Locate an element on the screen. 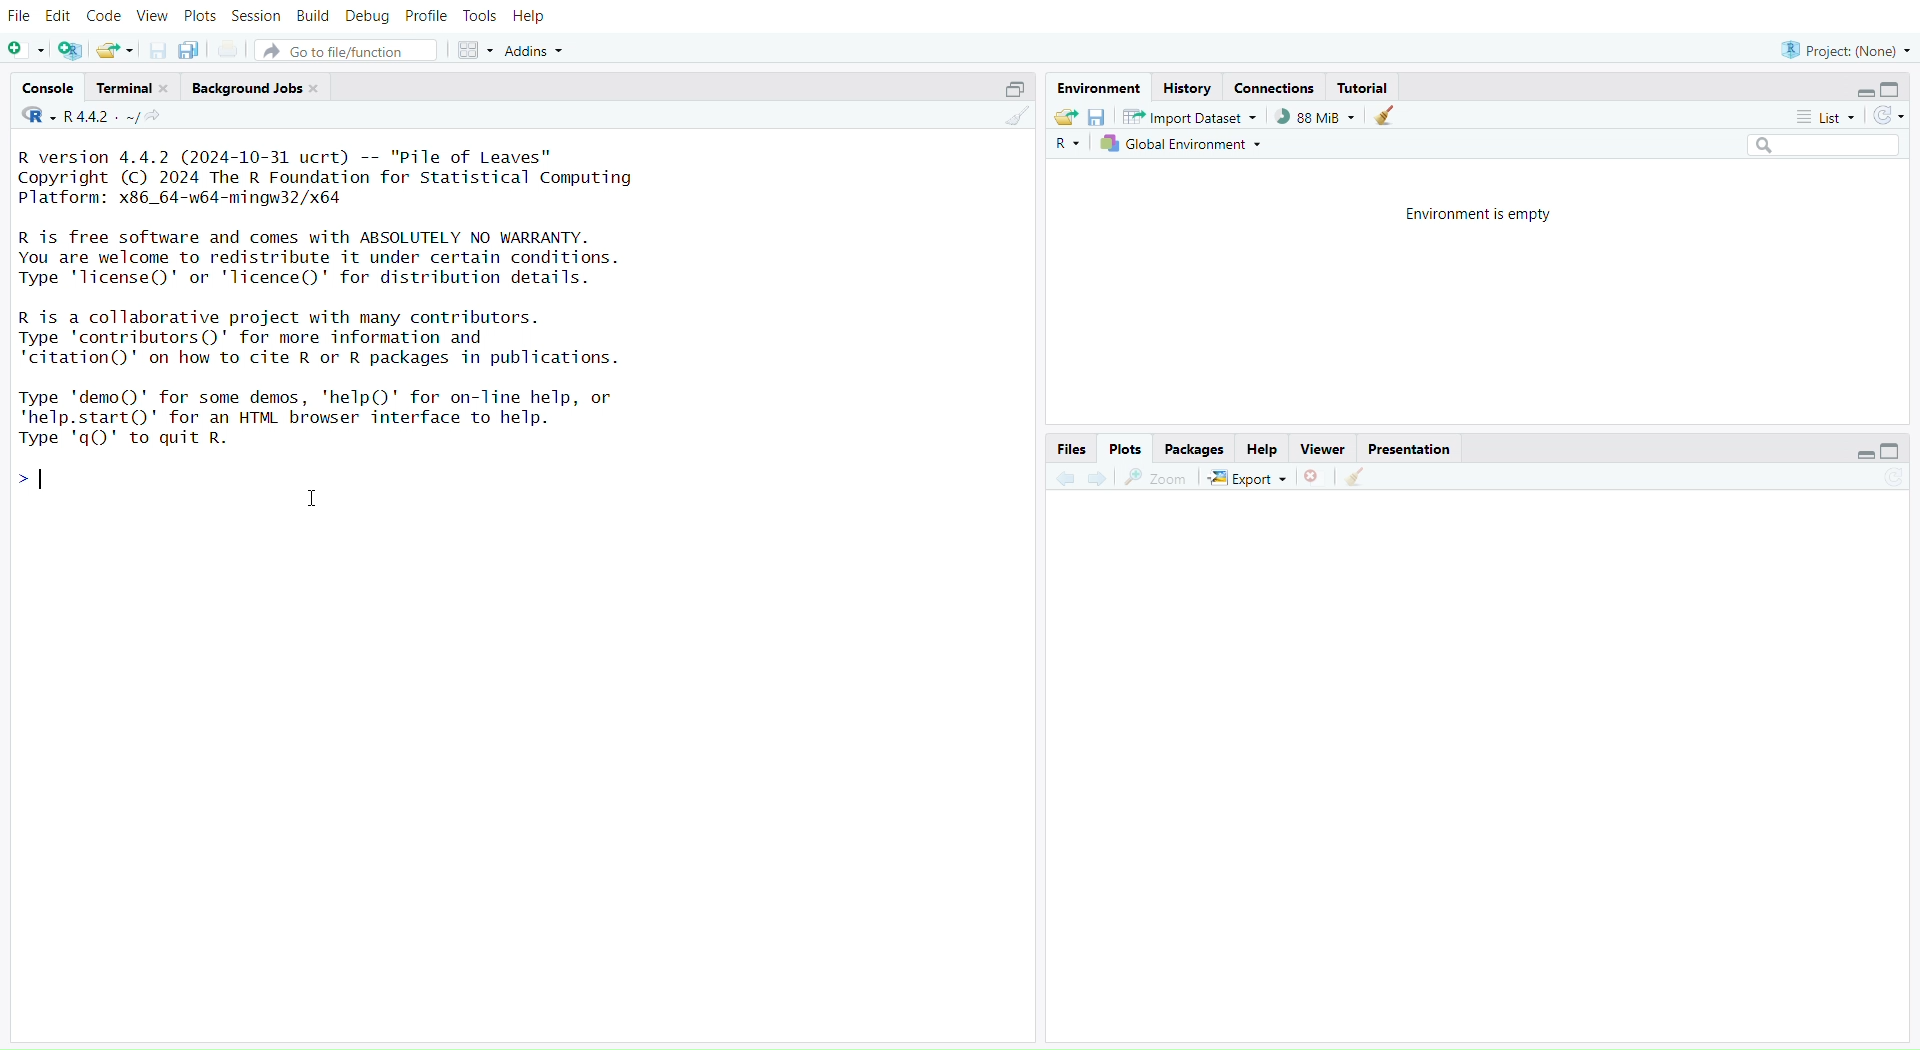 Image resolution: width=1920 pixels, height=1050 pixels. clear console is located at coordinates (1012, 118).